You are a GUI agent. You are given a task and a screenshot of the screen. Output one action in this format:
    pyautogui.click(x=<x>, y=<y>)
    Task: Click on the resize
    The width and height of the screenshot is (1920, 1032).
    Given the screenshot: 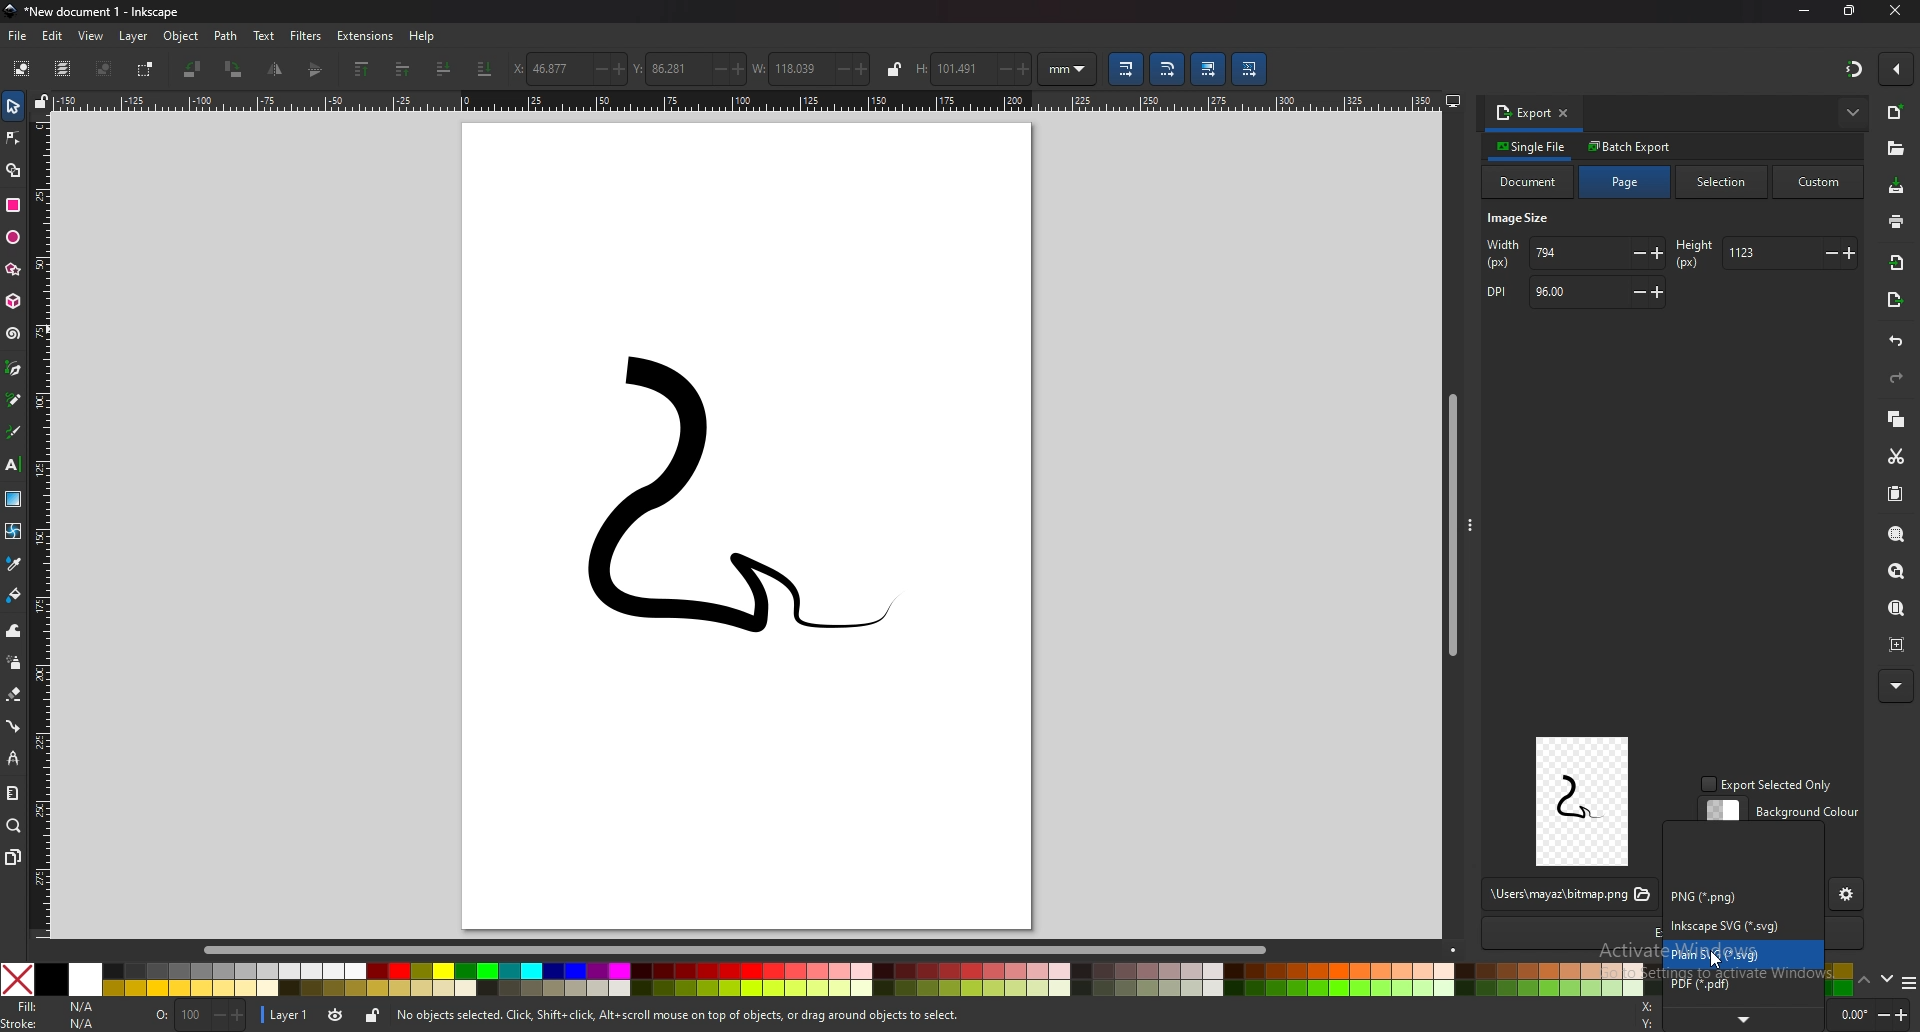 What is the action you would take?
    pyautogui.click(x=1850, y=11)
    